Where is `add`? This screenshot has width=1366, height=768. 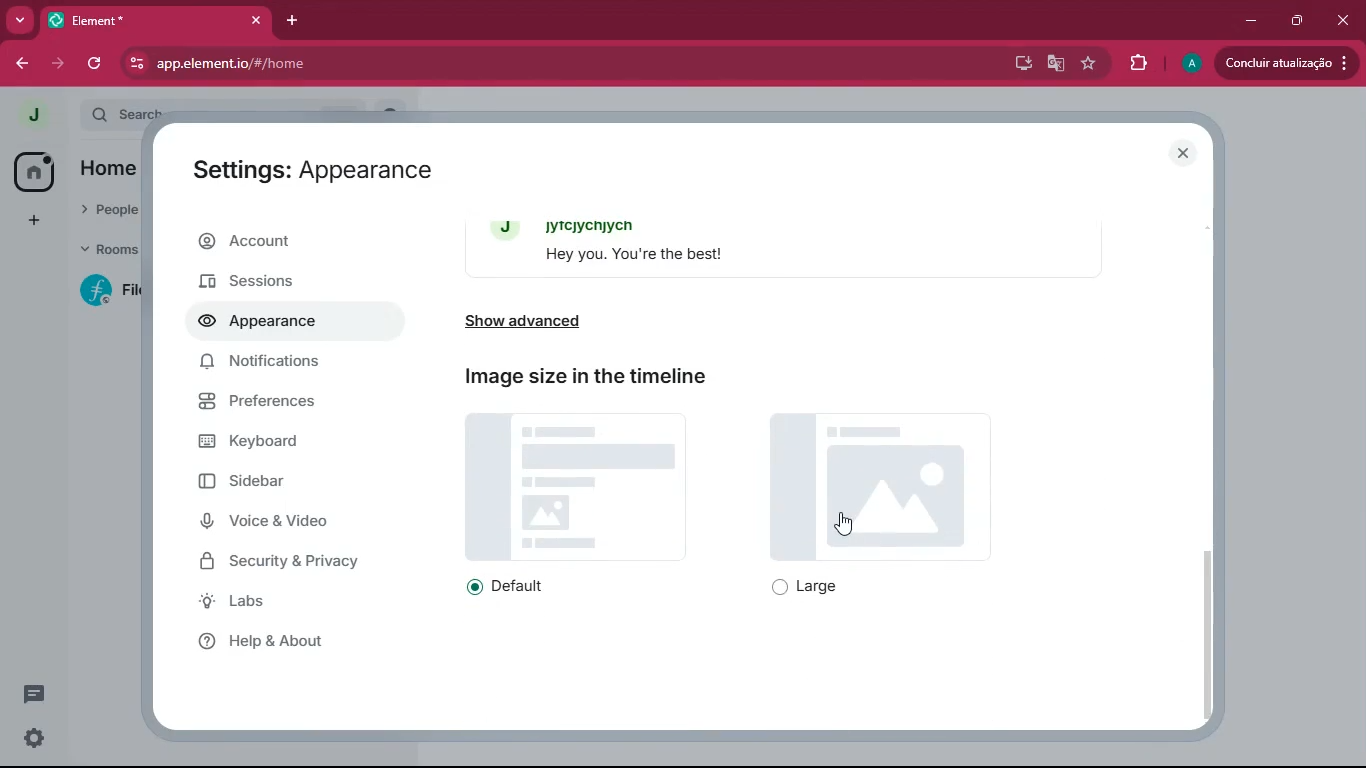 add is located at coordinates (26, 221).